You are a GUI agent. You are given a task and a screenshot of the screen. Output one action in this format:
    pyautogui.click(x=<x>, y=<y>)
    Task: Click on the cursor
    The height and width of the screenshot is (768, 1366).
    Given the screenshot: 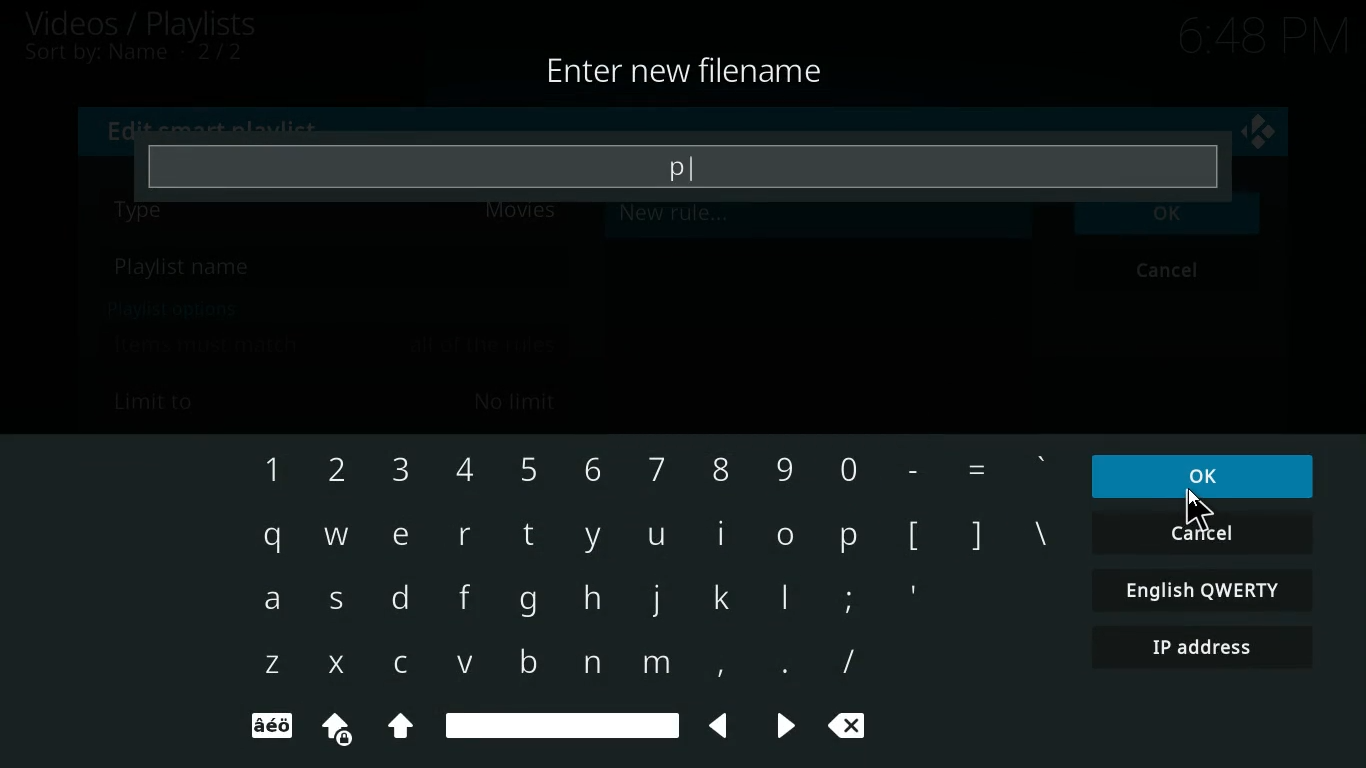 What is the action you would take?
    pyautogui.click(x=1198, y=510)
    